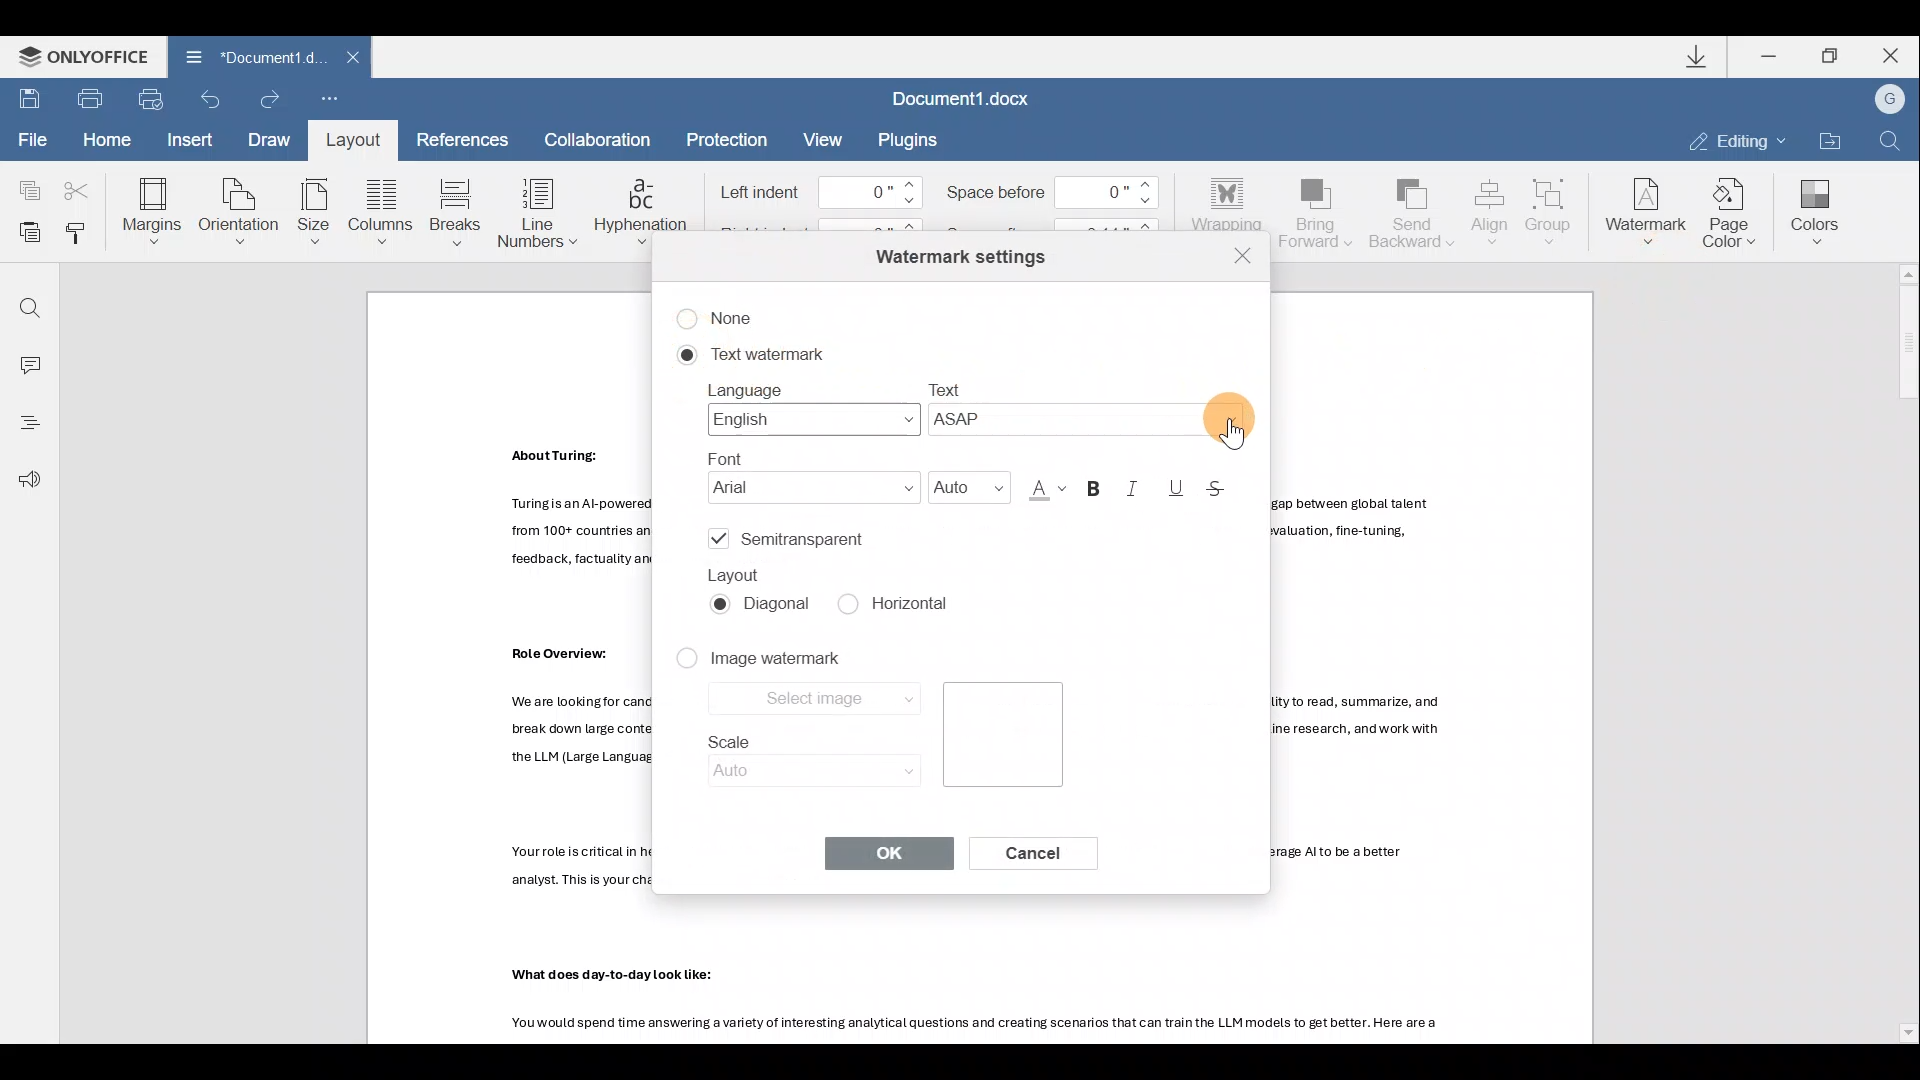 The width and height of the screenshot is (1920, 1080). What do you see at coordinates (1098, 484) in the screenshot?
I see `Bold` at bounding box center [1098, 484].